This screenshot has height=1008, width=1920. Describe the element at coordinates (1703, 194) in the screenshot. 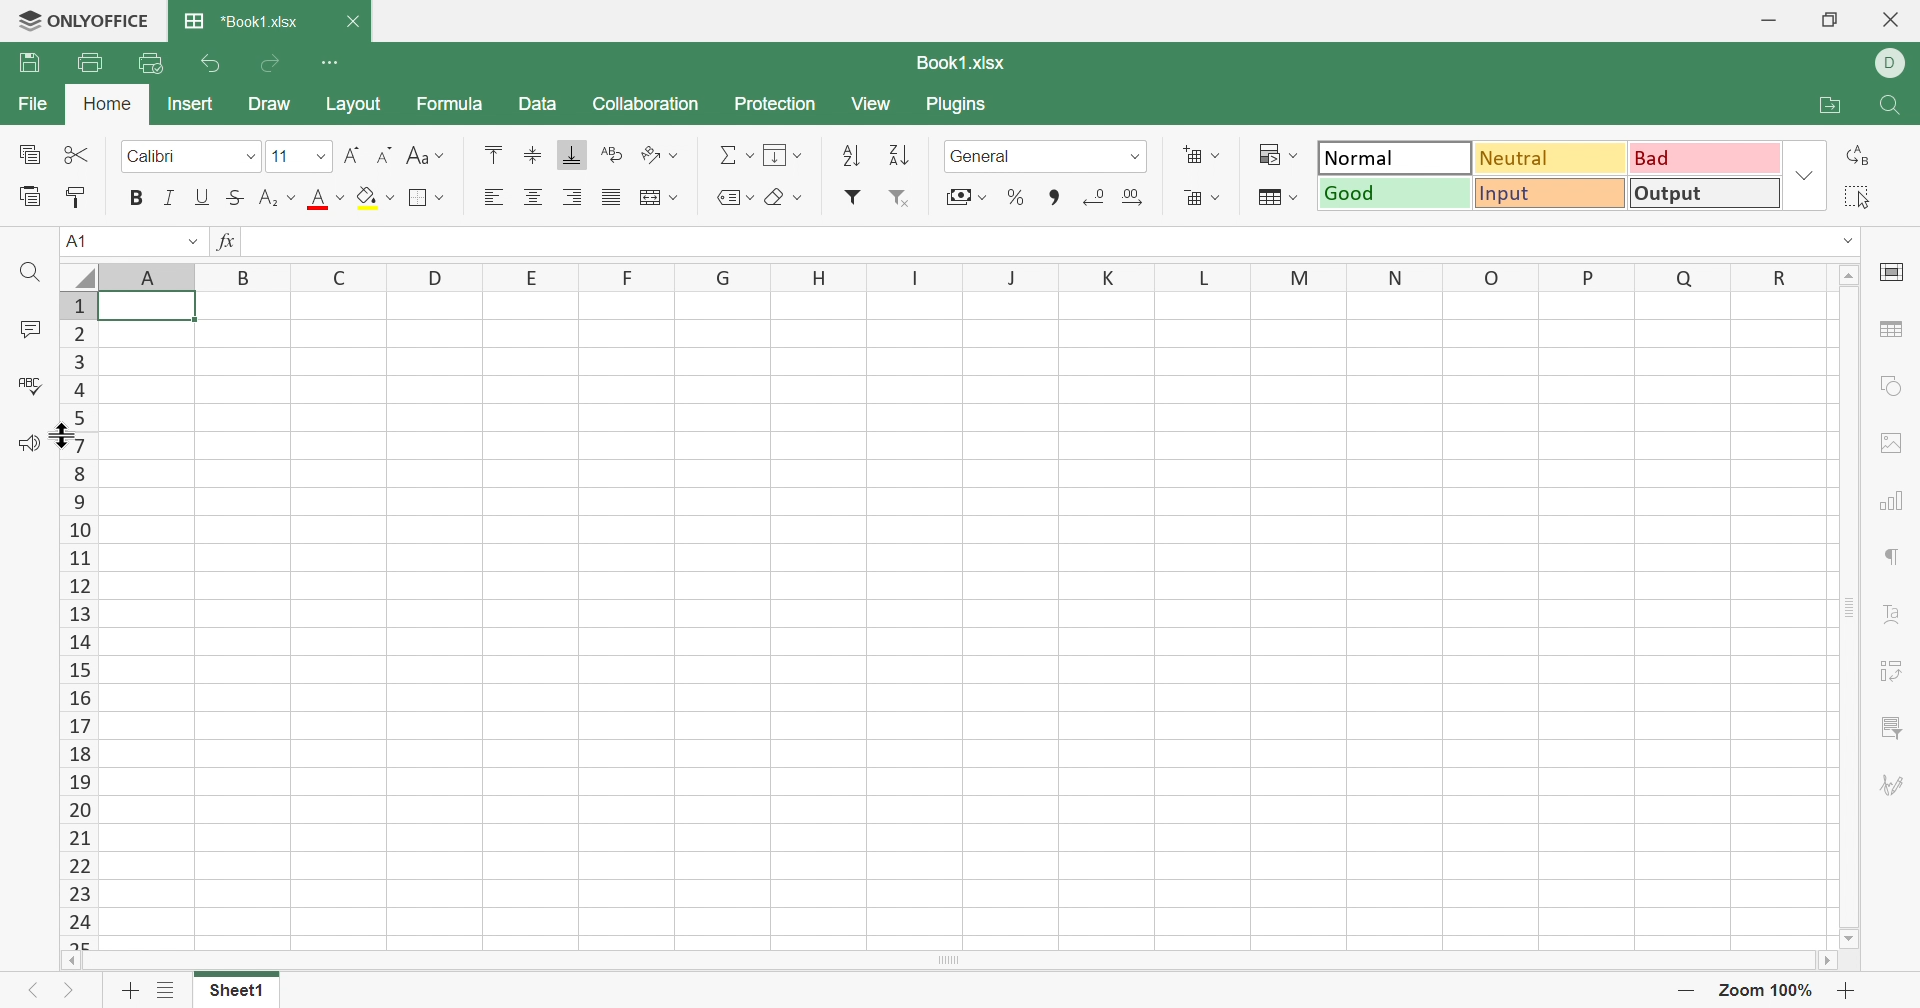

I see `Output` at that location.